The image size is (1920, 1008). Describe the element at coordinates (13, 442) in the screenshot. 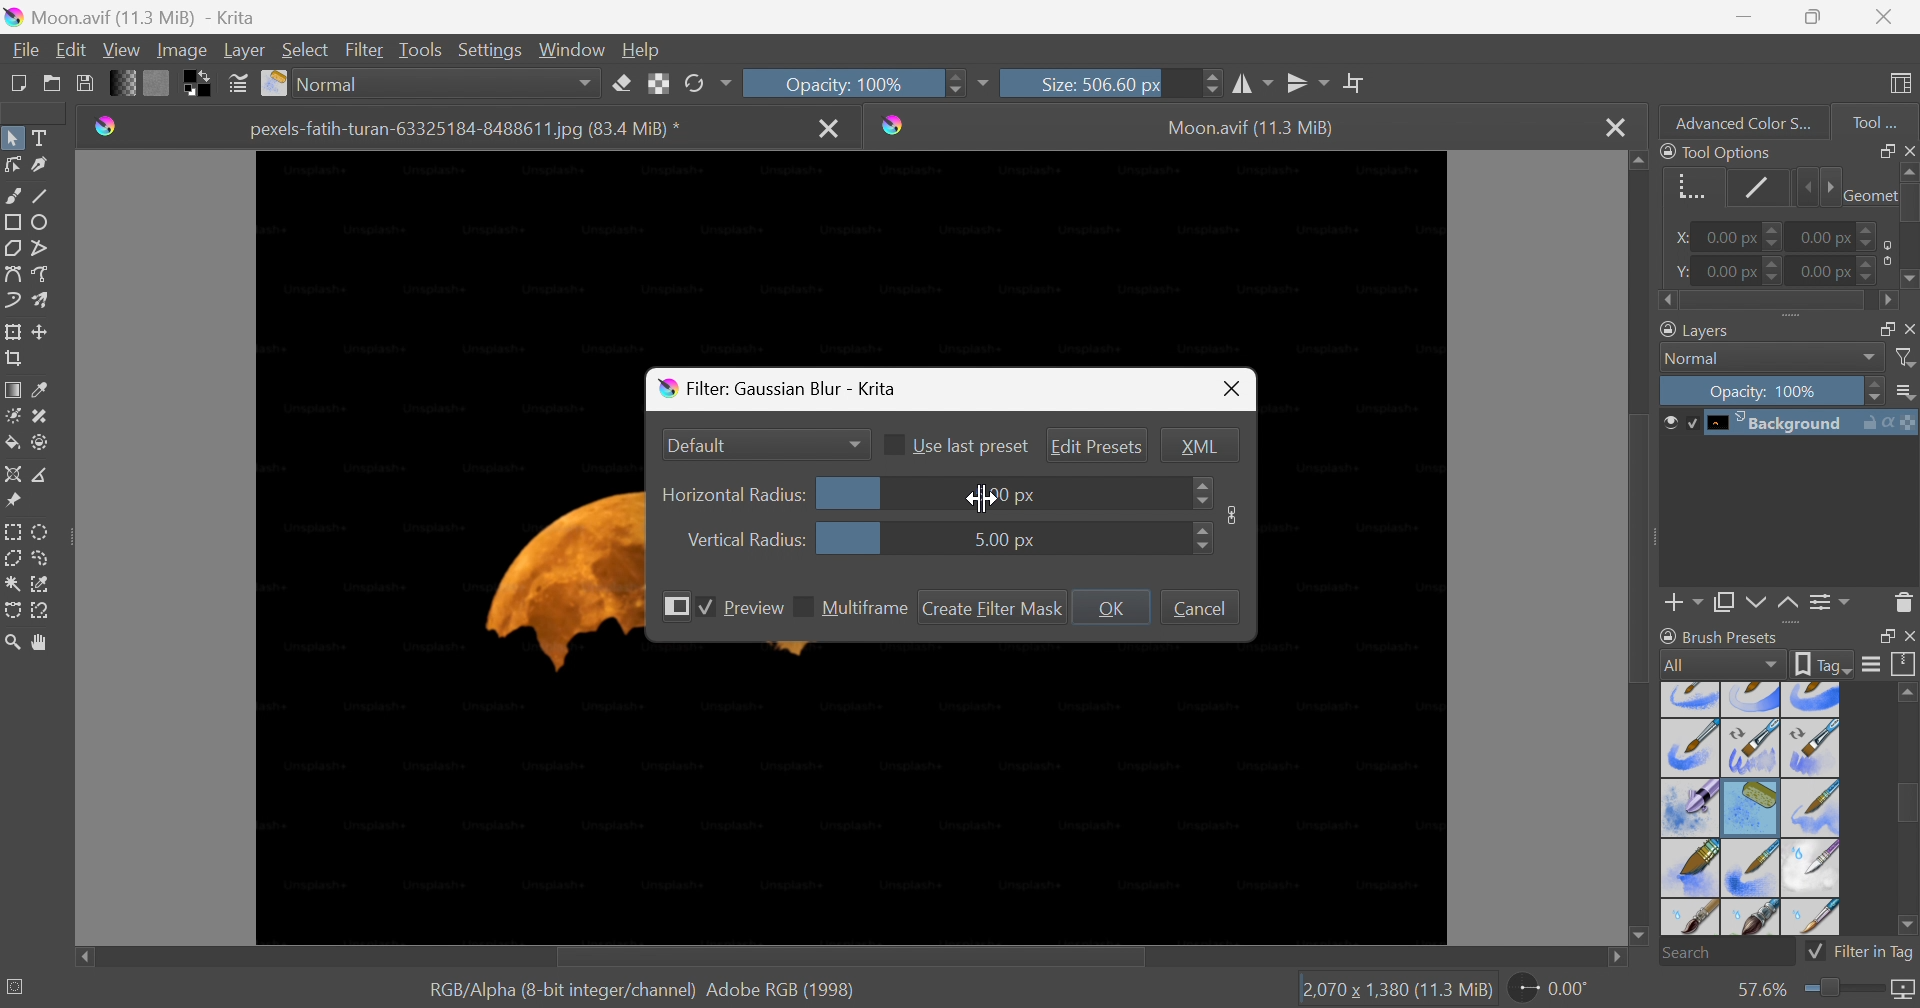

I see `Fill a contiguous area of color with a color or a fill selection` at that location.